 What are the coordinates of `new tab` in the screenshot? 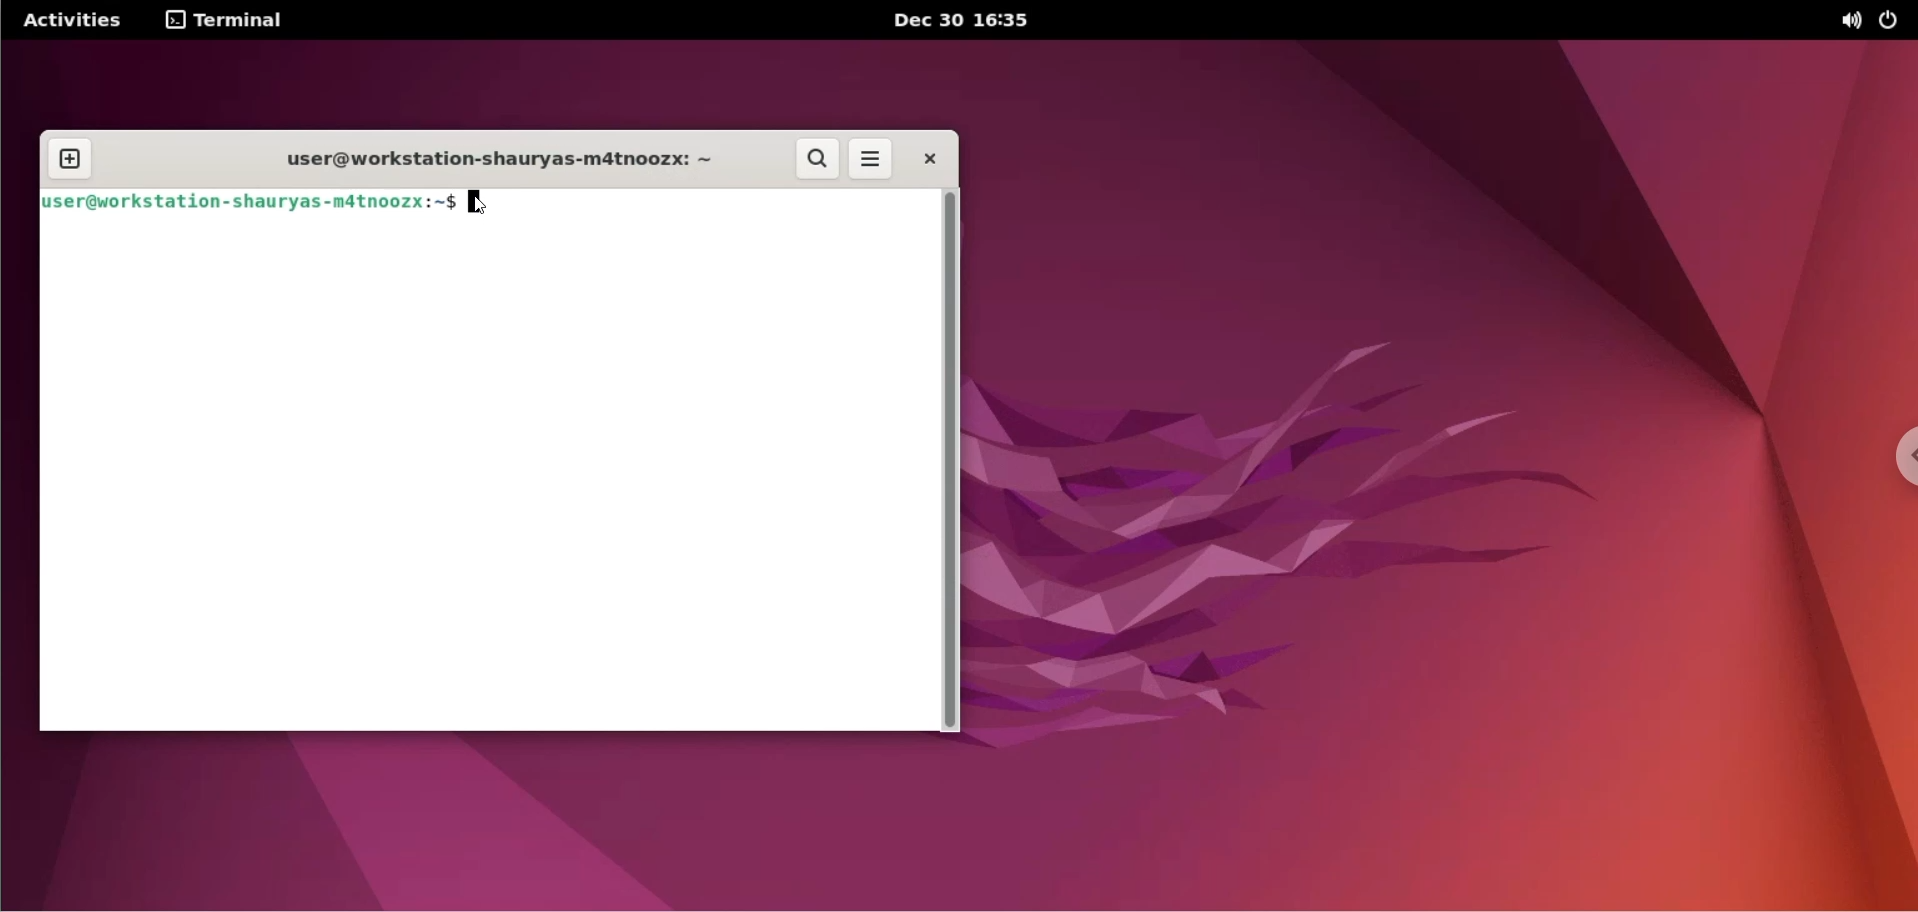 It's located at (69, 160).